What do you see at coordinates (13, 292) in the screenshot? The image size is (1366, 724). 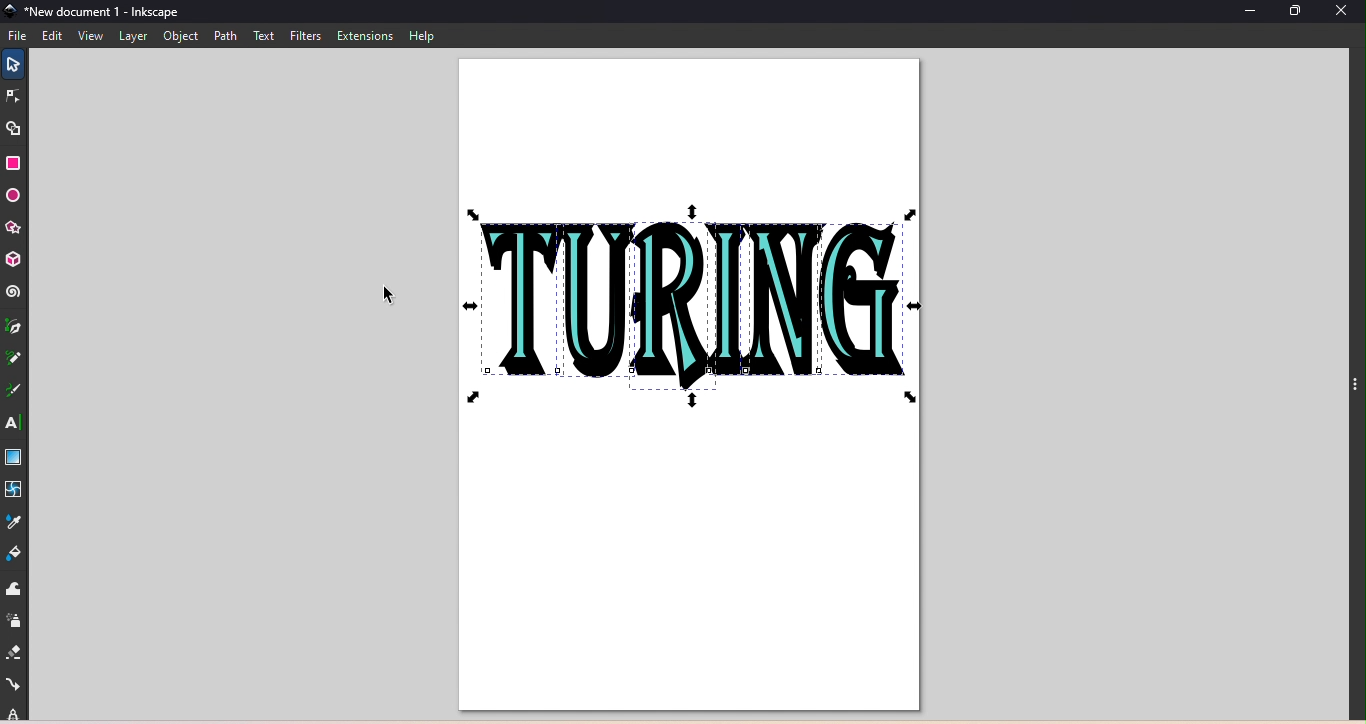 I see `Spiral tool` at bounding box center [13, 292].